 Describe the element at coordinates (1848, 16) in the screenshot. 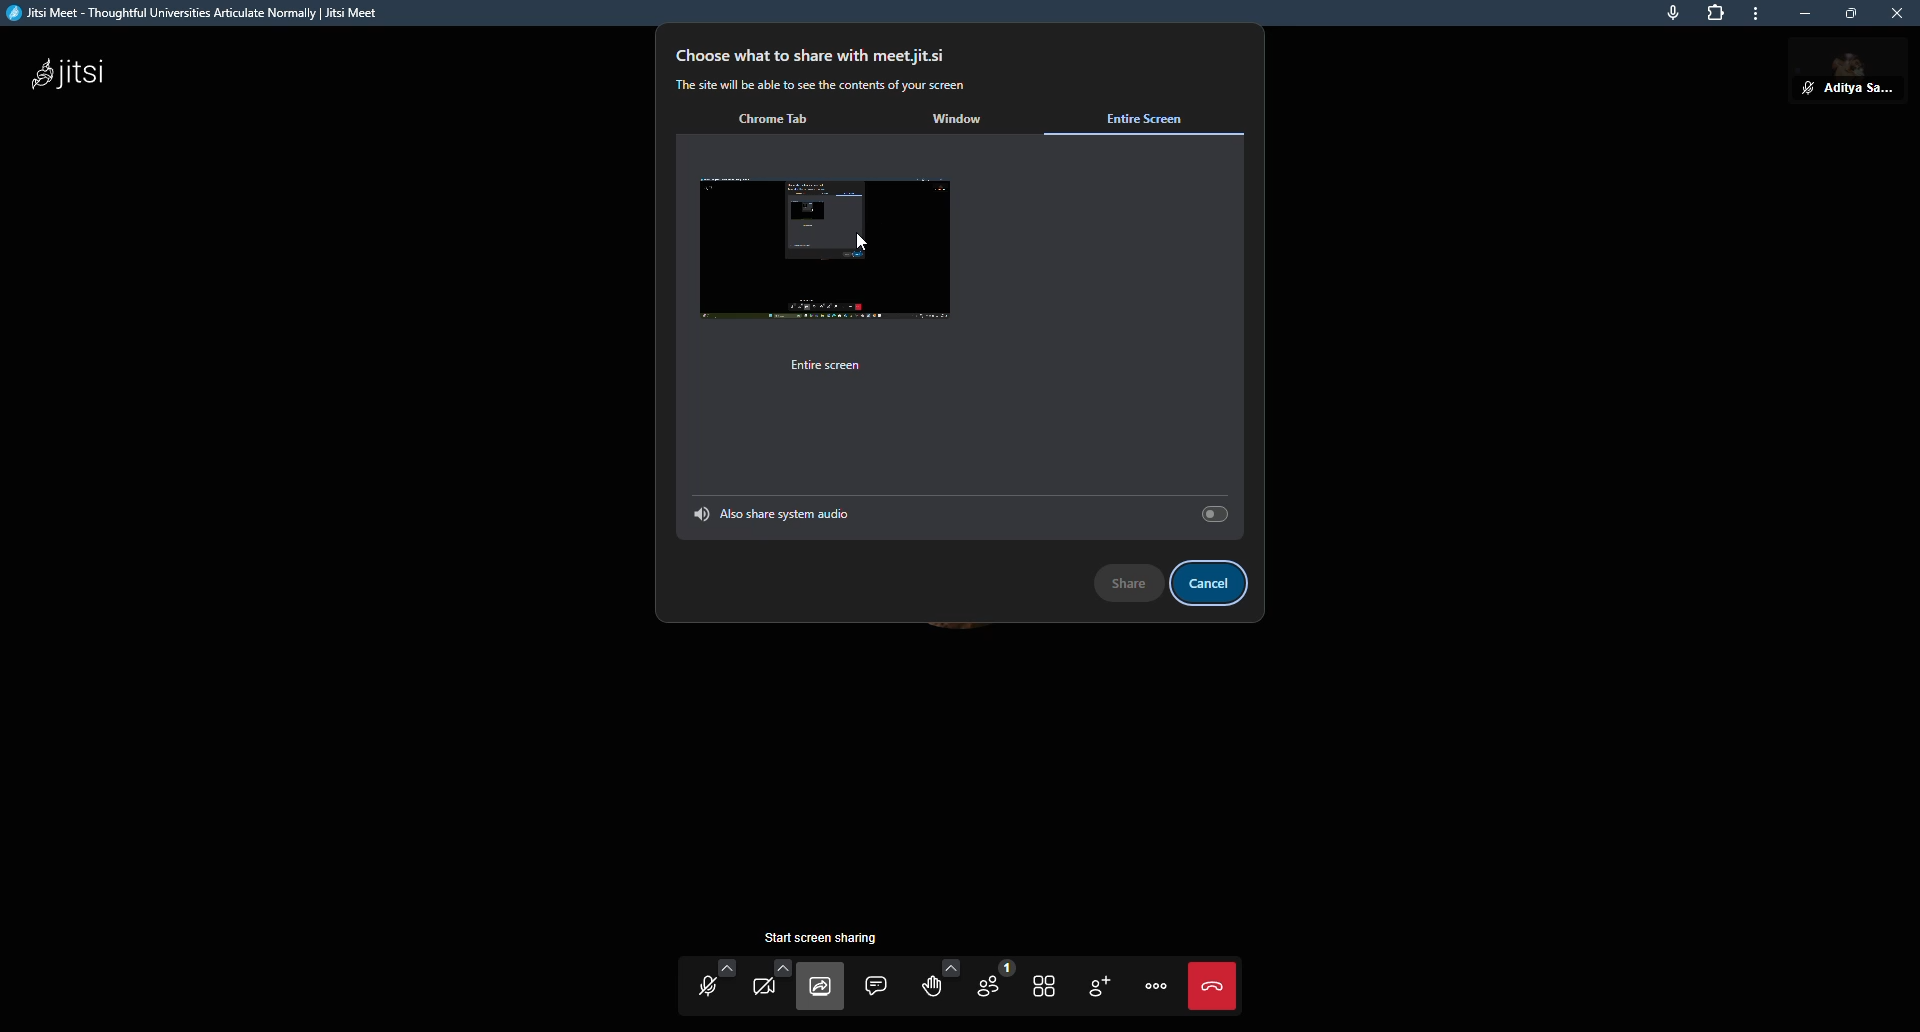

I see `maximize` at that location.